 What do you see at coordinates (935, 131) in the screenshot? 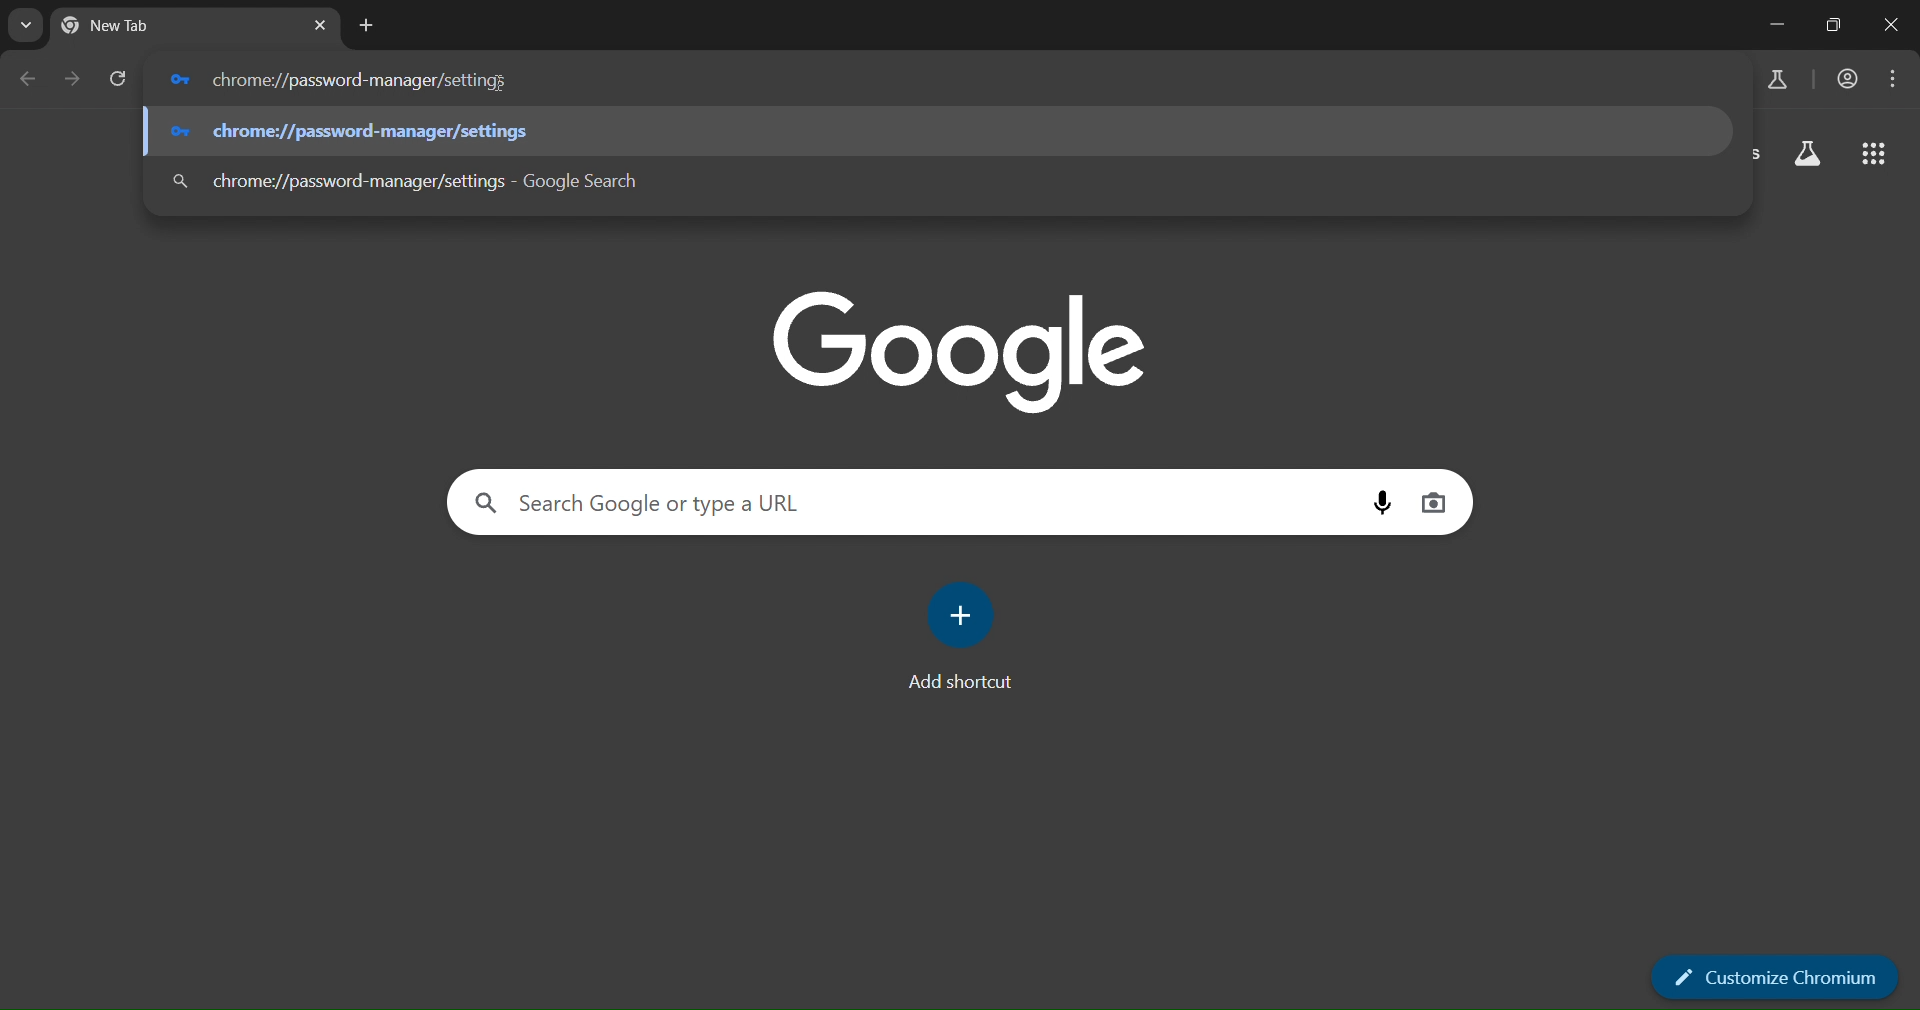
I see `chrome://password-manager/settings` at bounding box center [935, 131].